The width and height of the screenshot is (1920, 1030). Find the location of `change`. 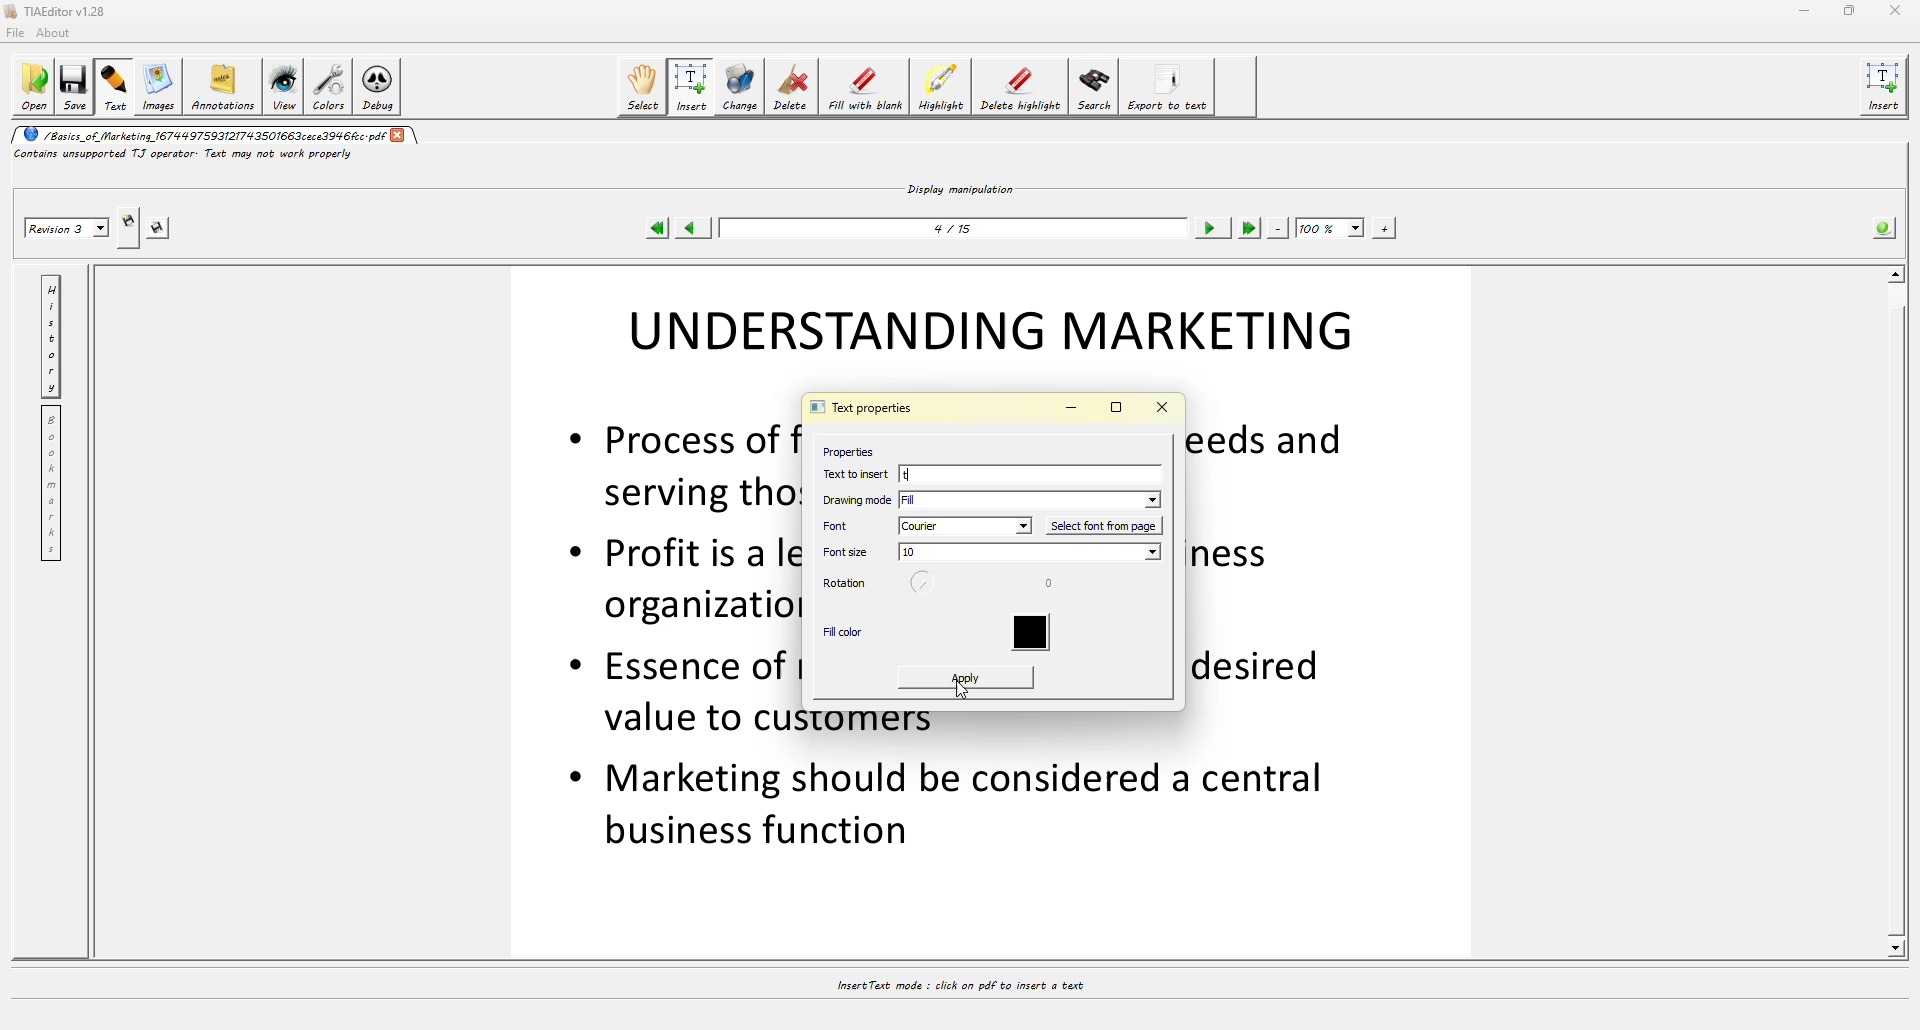

change is located at coordinates (740, 86).